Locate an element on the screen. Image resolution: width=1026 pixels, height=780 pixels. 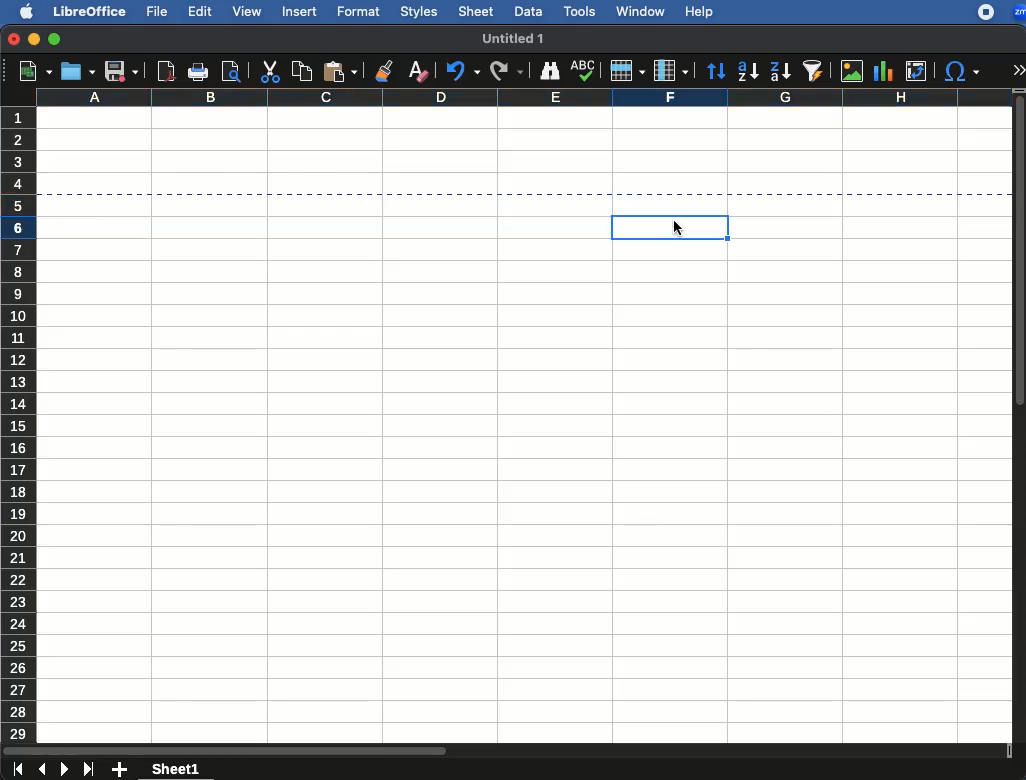
file is located at coordinates (156, 12).